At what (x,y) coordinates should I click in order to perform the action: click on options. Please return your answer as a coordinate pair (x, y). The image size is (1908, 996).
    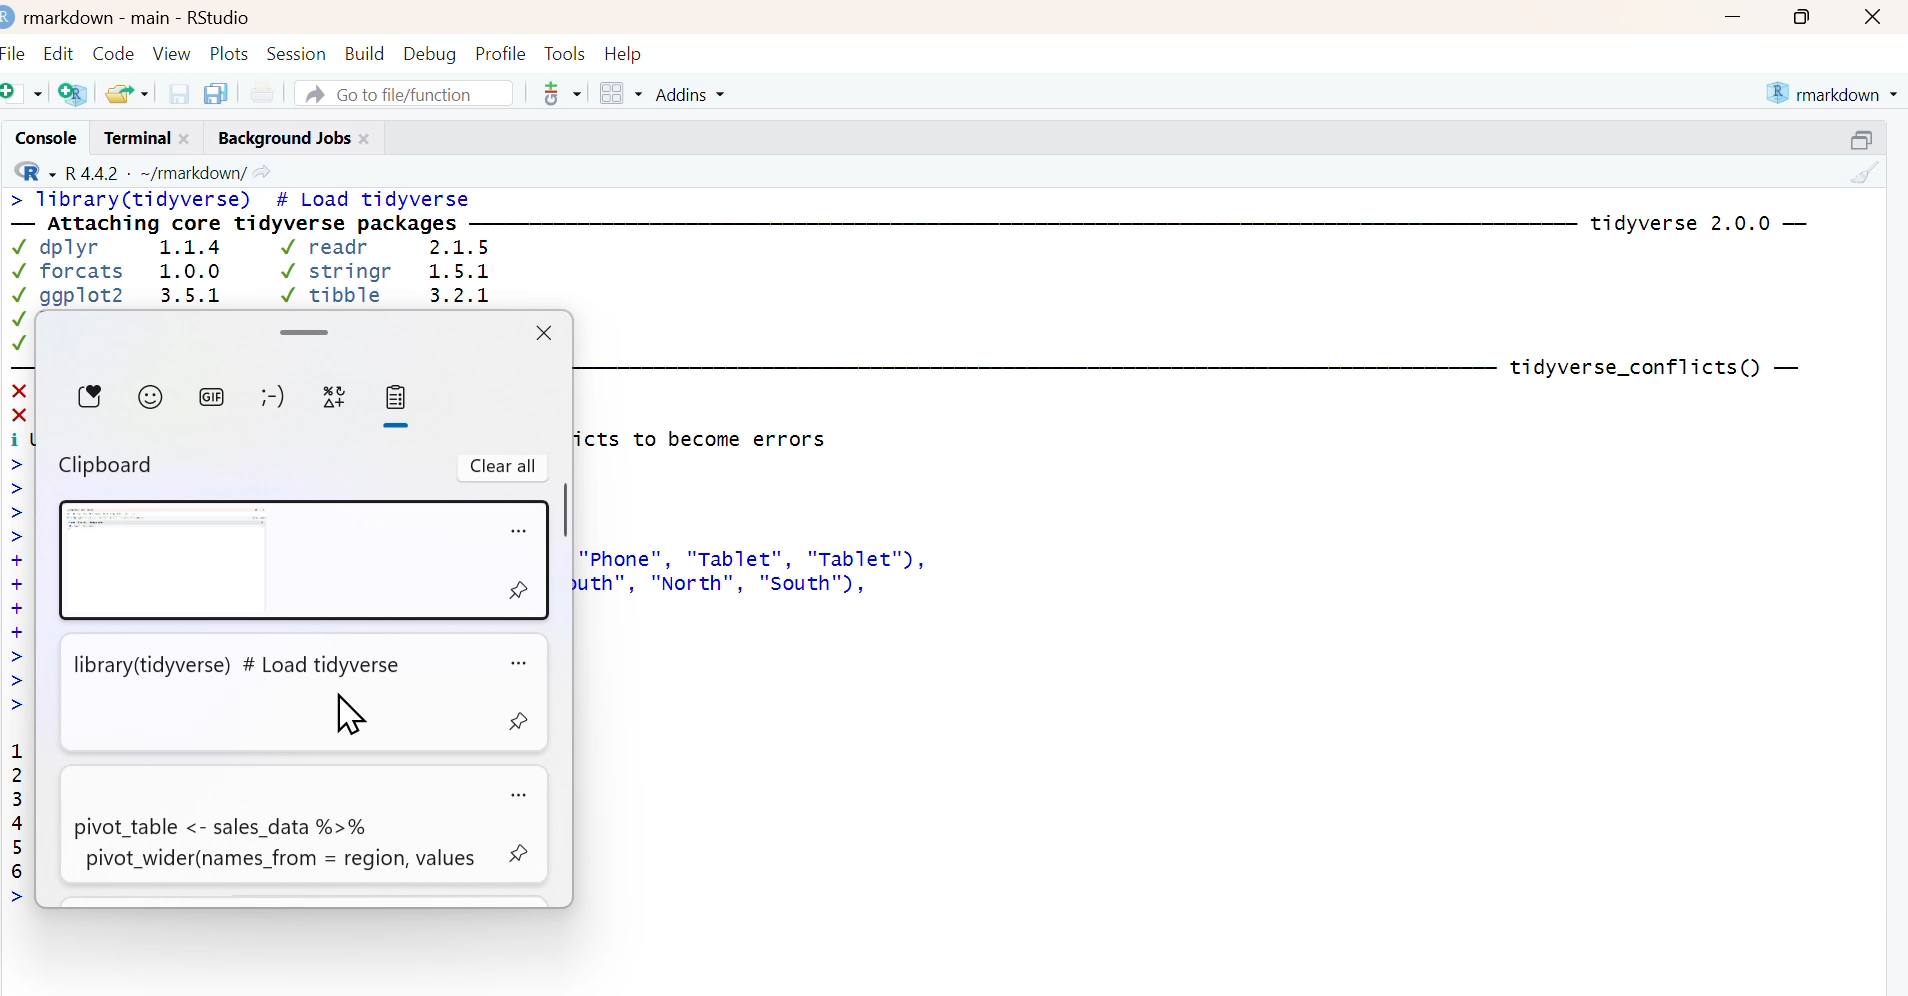
    Looking at the image, I should click on (518, 661).